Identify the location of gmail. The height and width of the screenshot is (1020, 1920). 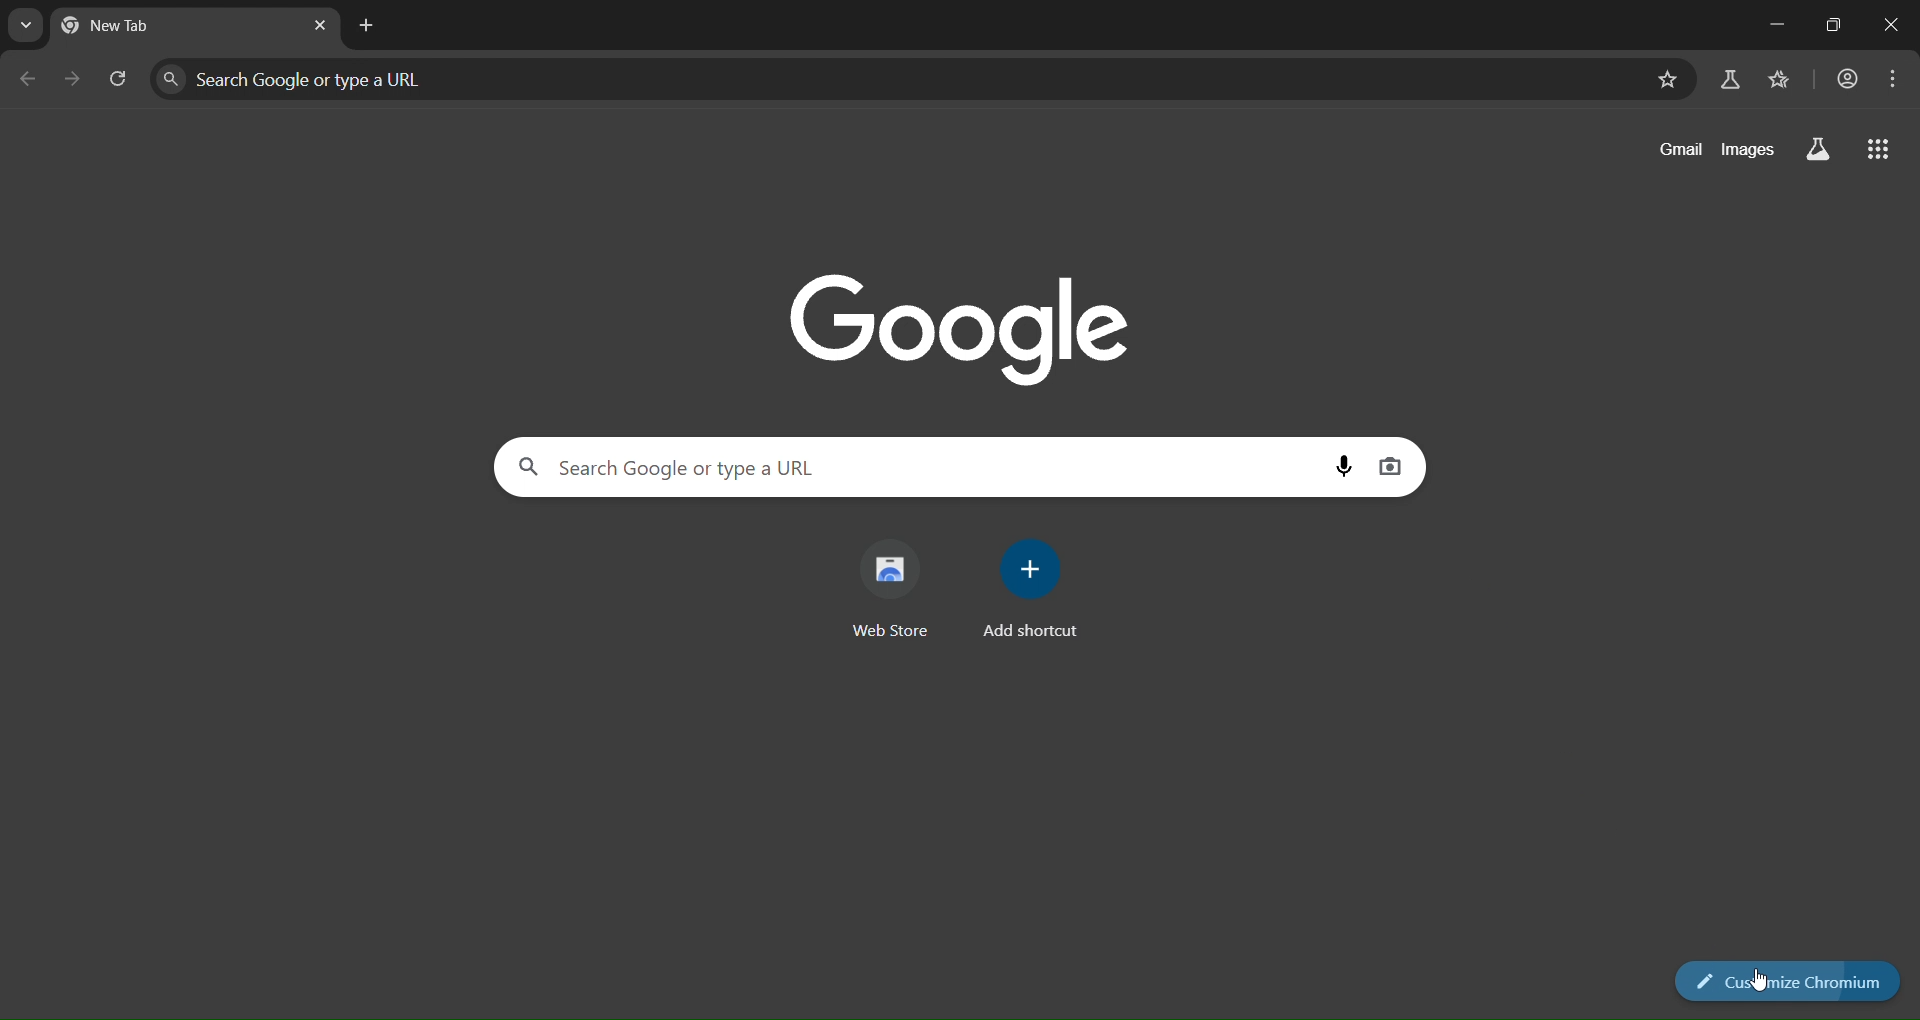
(1681, 151).